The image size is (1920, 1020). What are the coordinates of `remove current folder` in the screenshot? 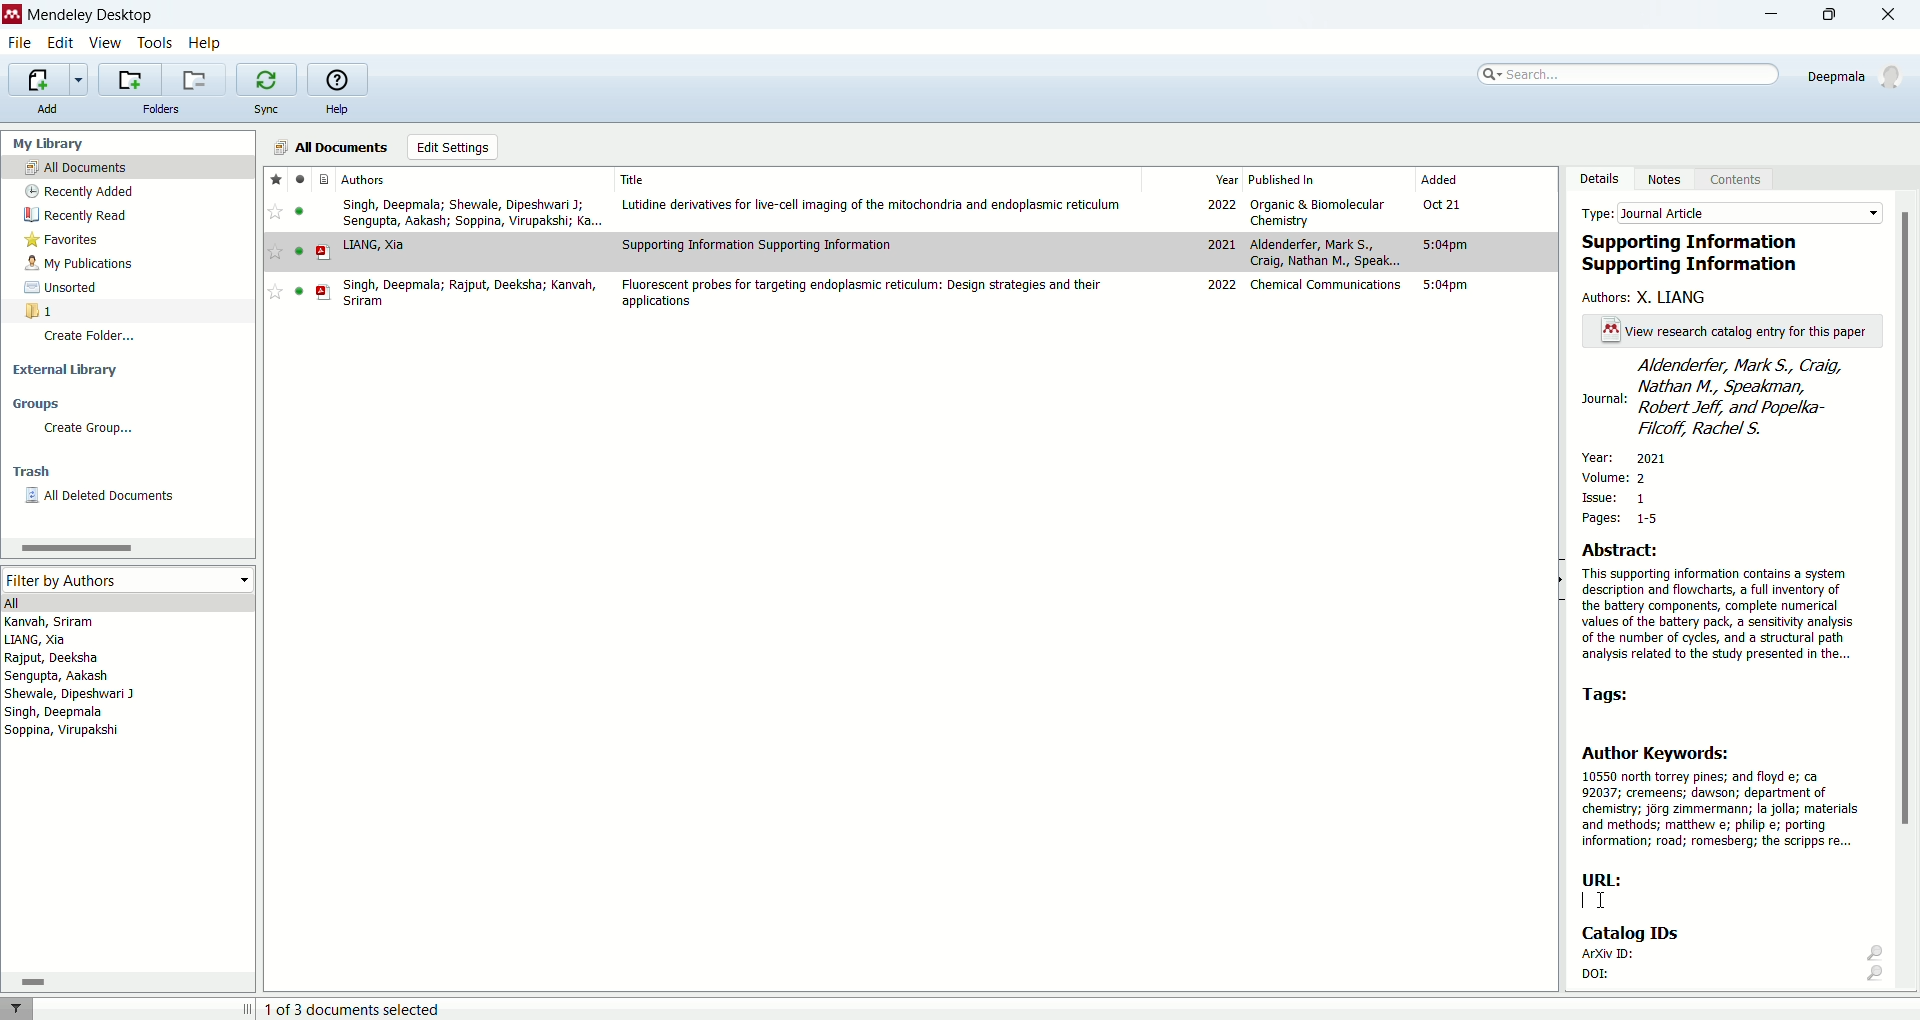 It's located at (196, 79).